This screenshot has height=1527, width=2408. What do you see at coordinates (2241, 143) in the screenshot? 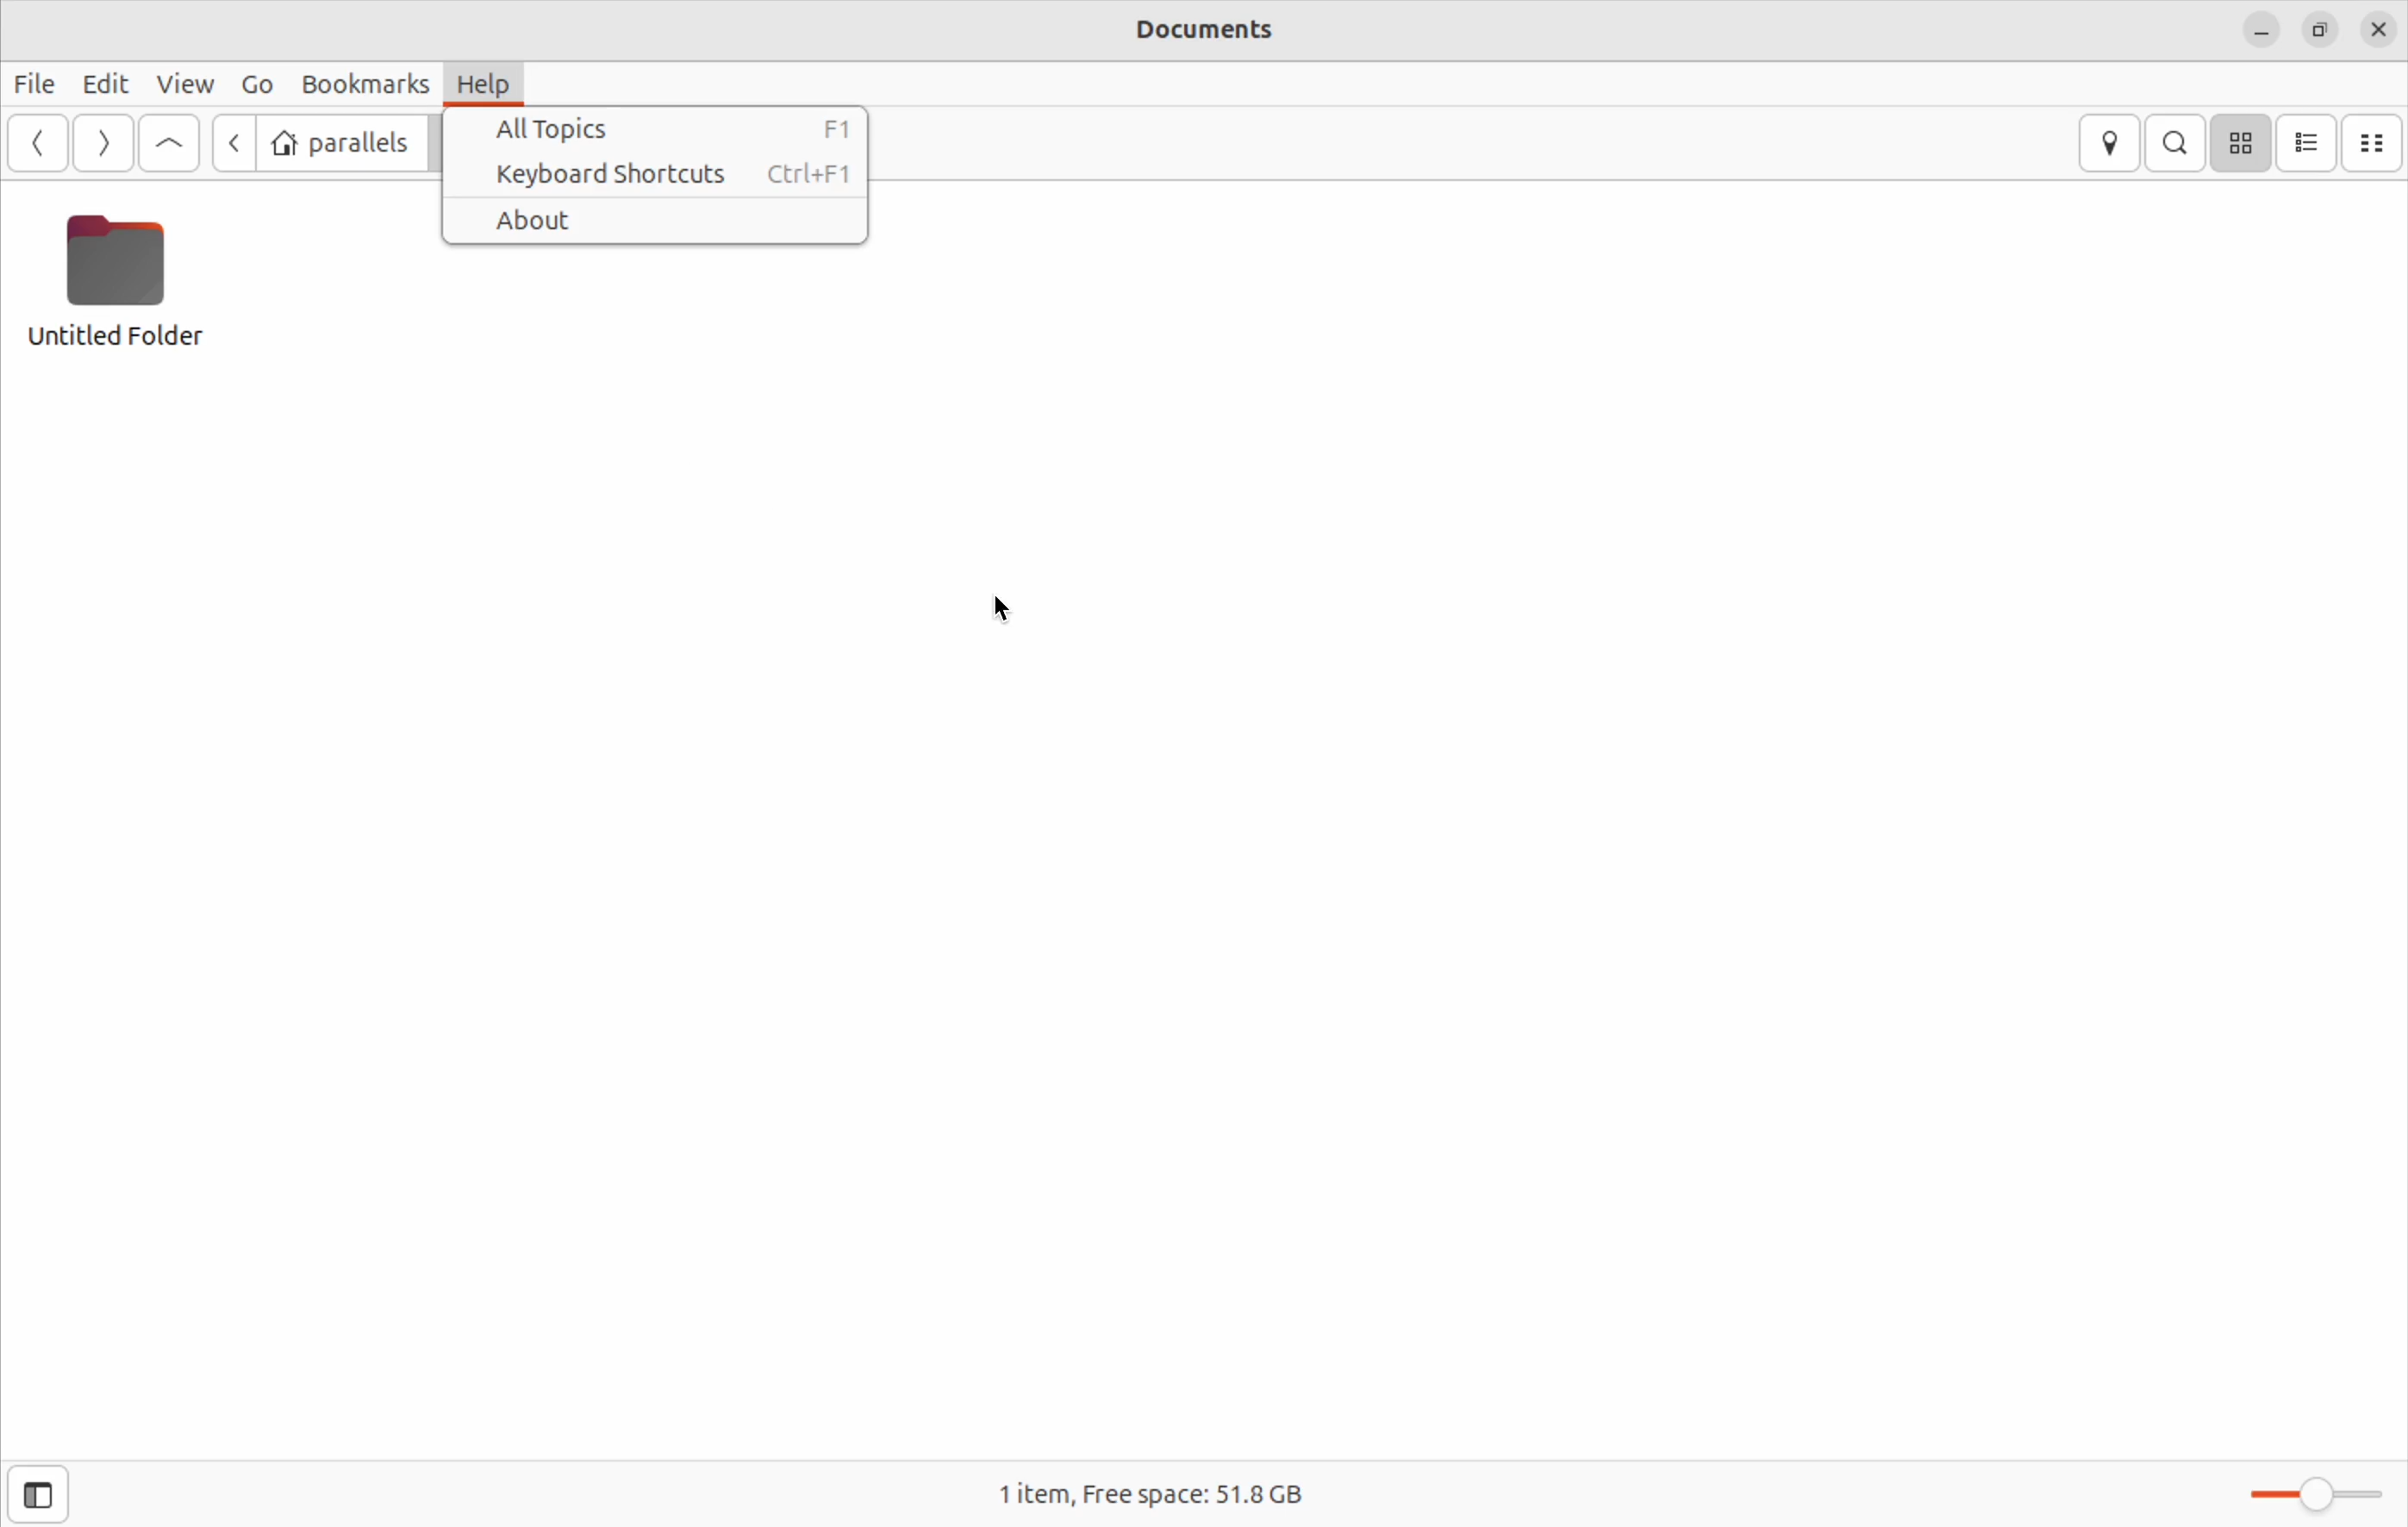
I see `icon view` at bounding box center [2241, 143].